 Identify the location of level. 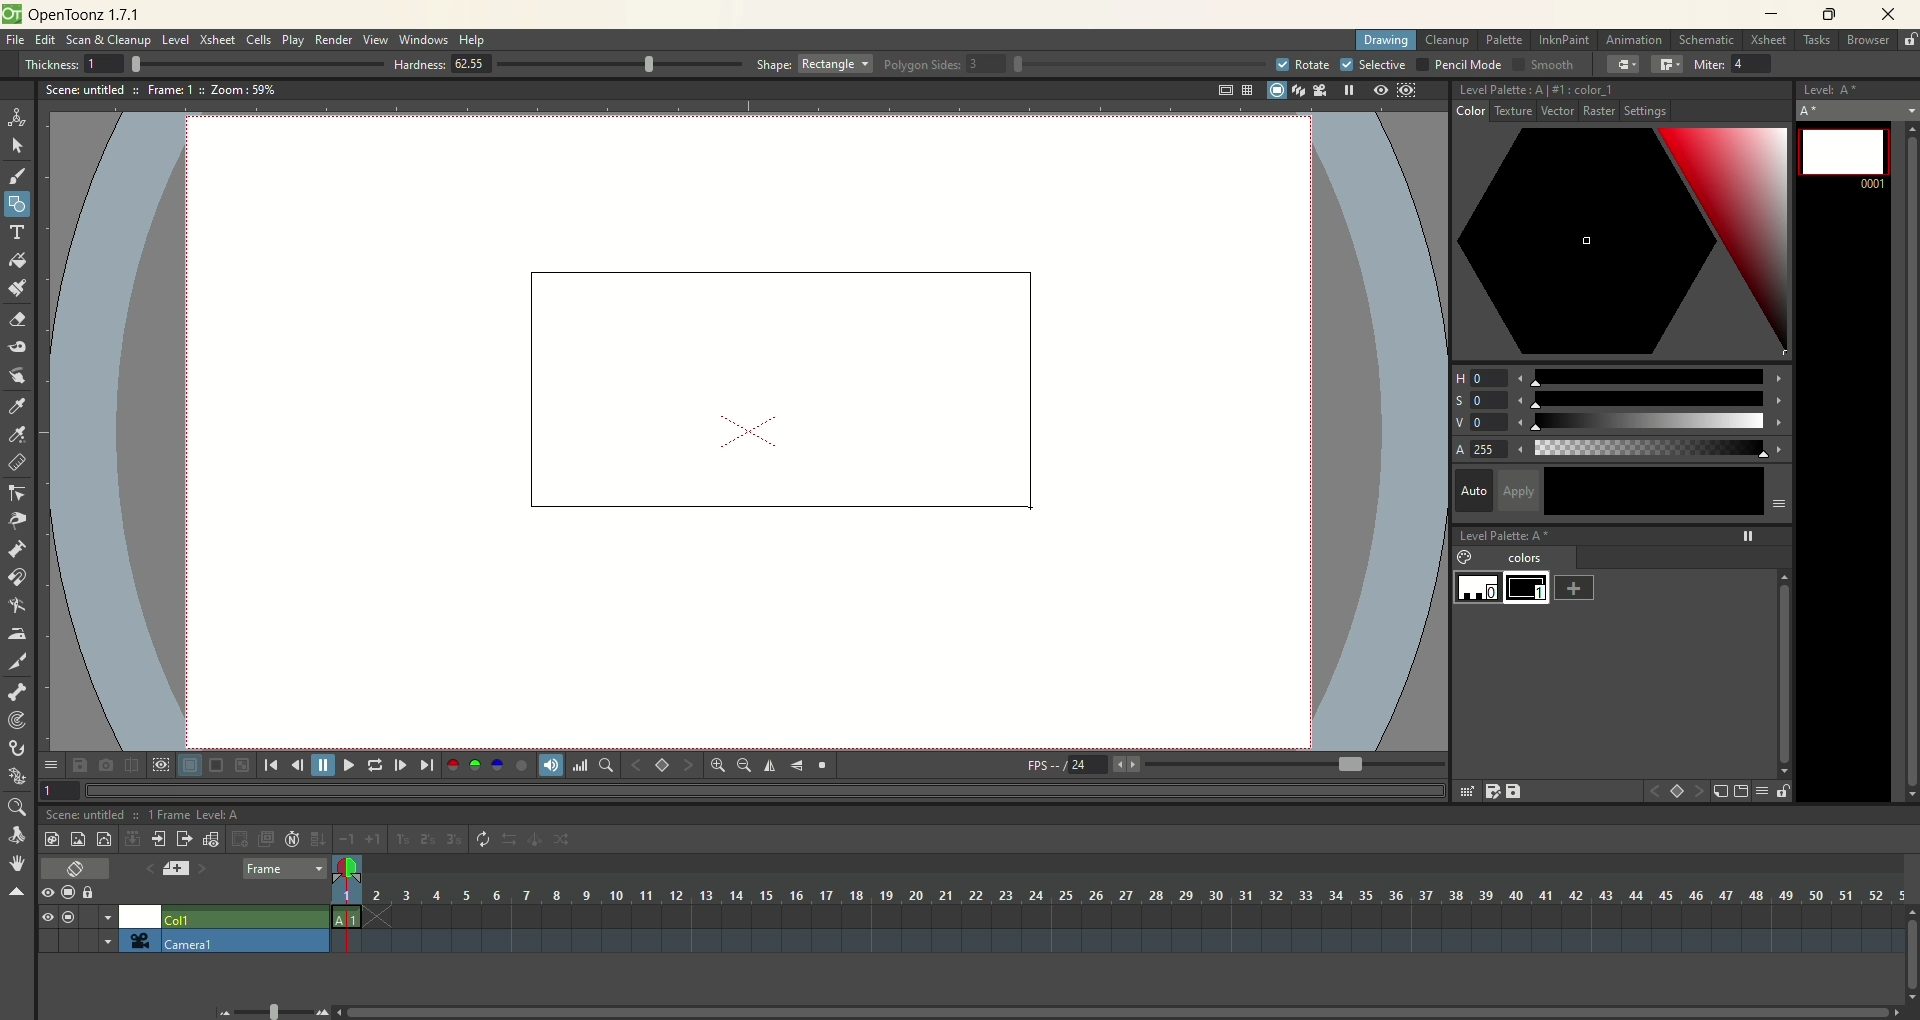
(176, 41).